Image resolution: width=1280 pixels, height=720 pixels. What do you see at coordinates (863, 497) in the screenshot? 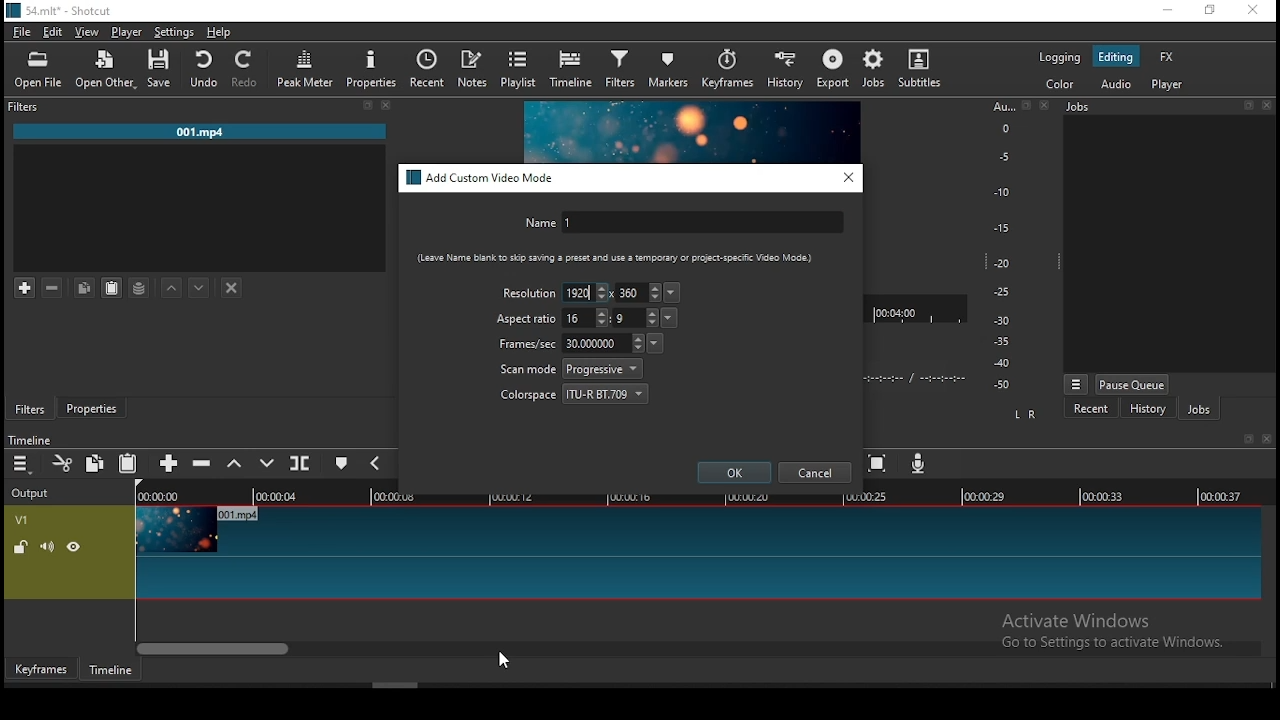
I see `00:00:25` at bounding box center [863, 497].